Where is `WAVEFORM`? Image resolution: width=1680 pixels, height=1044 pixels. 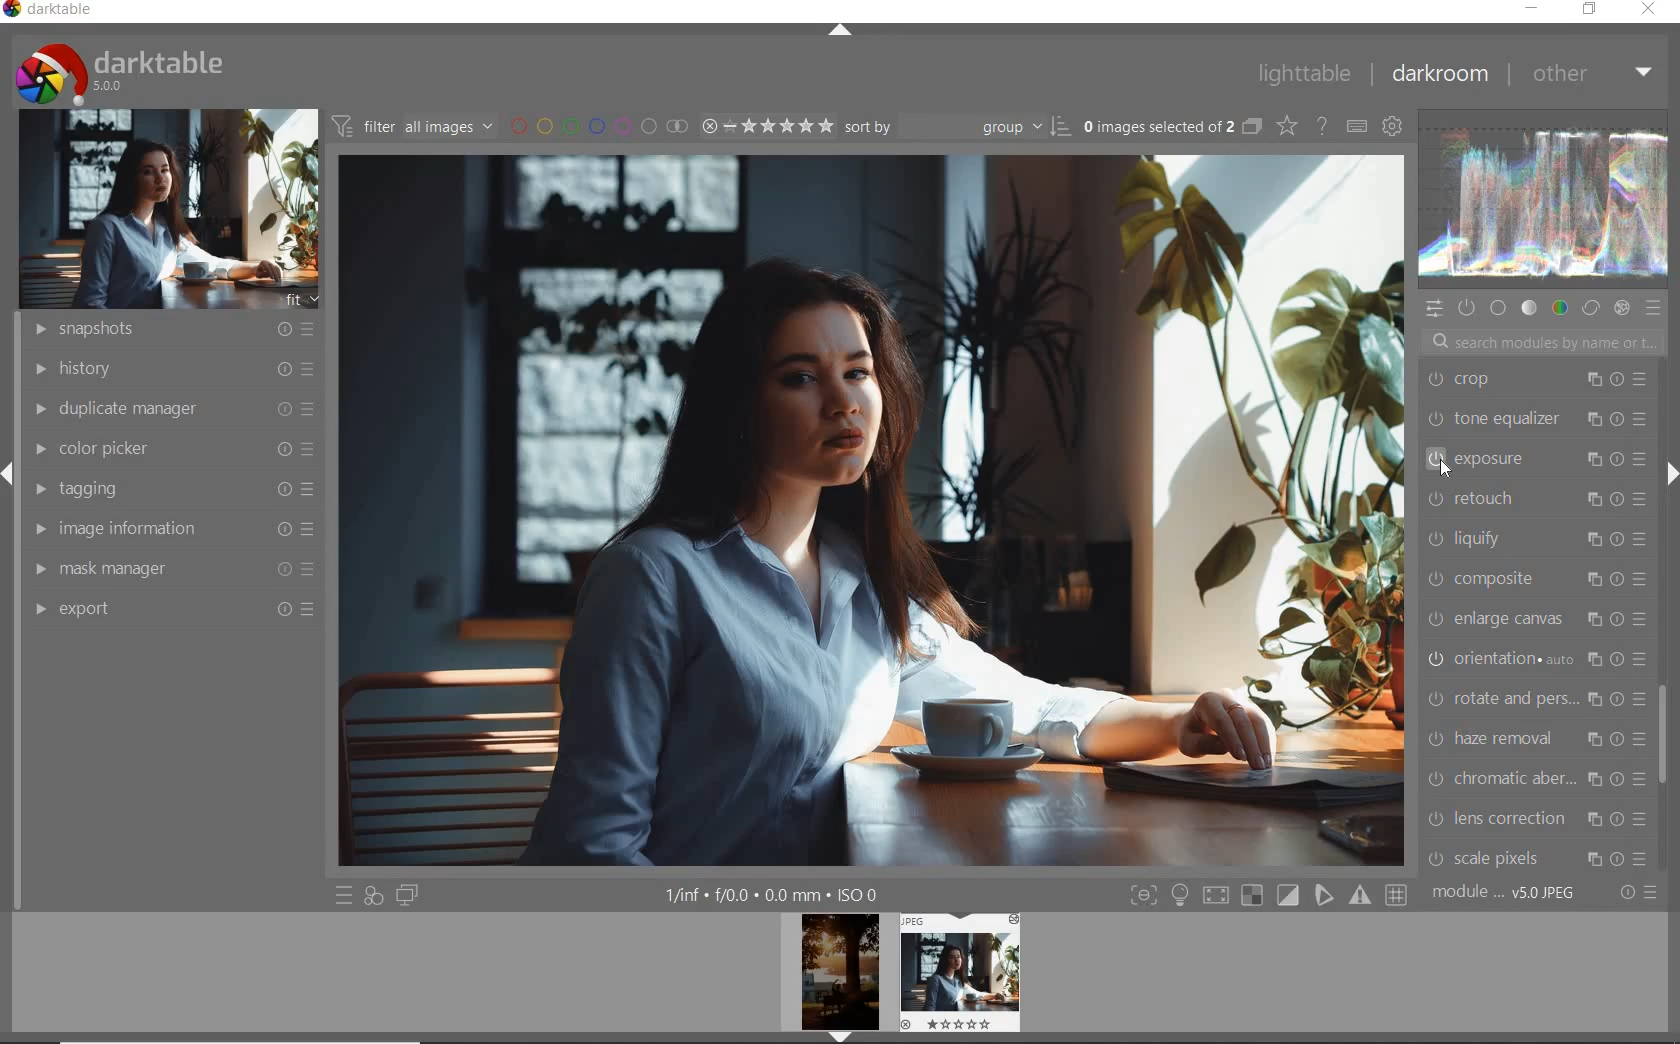
WAVEFORM is located at coordinates (1545, 198).